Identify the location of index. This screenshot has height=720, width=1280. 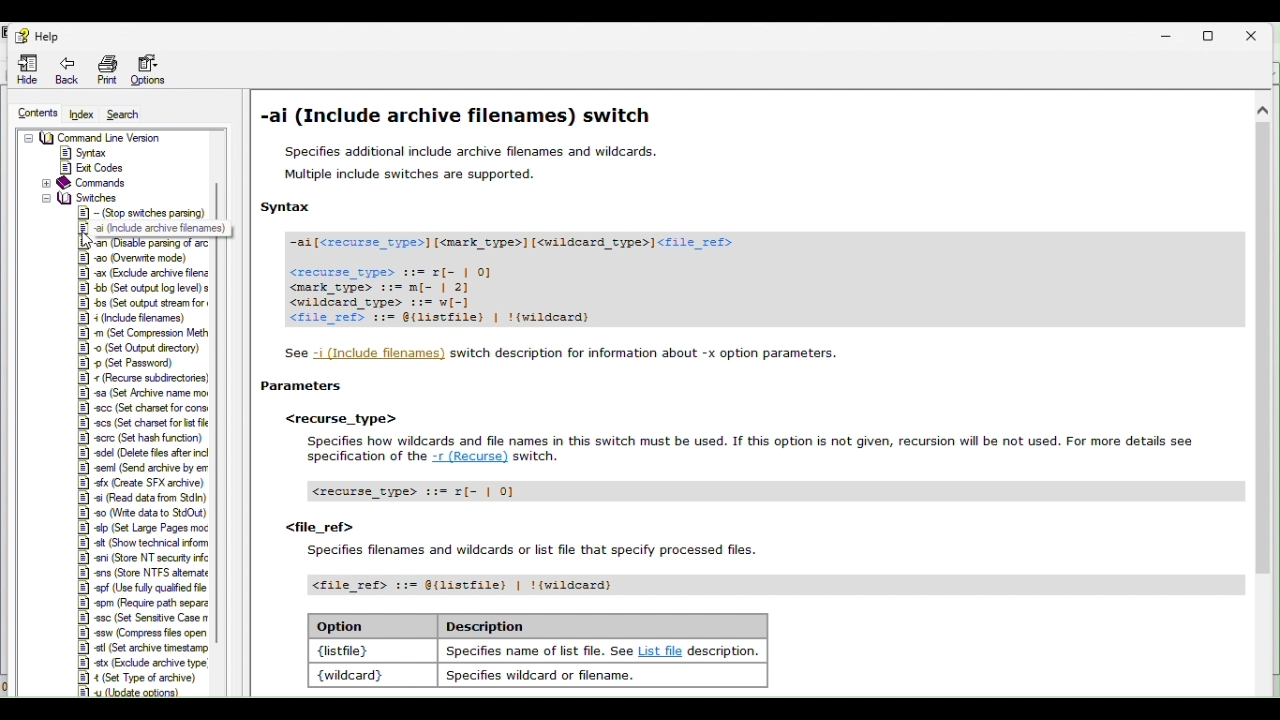
(80, 110).